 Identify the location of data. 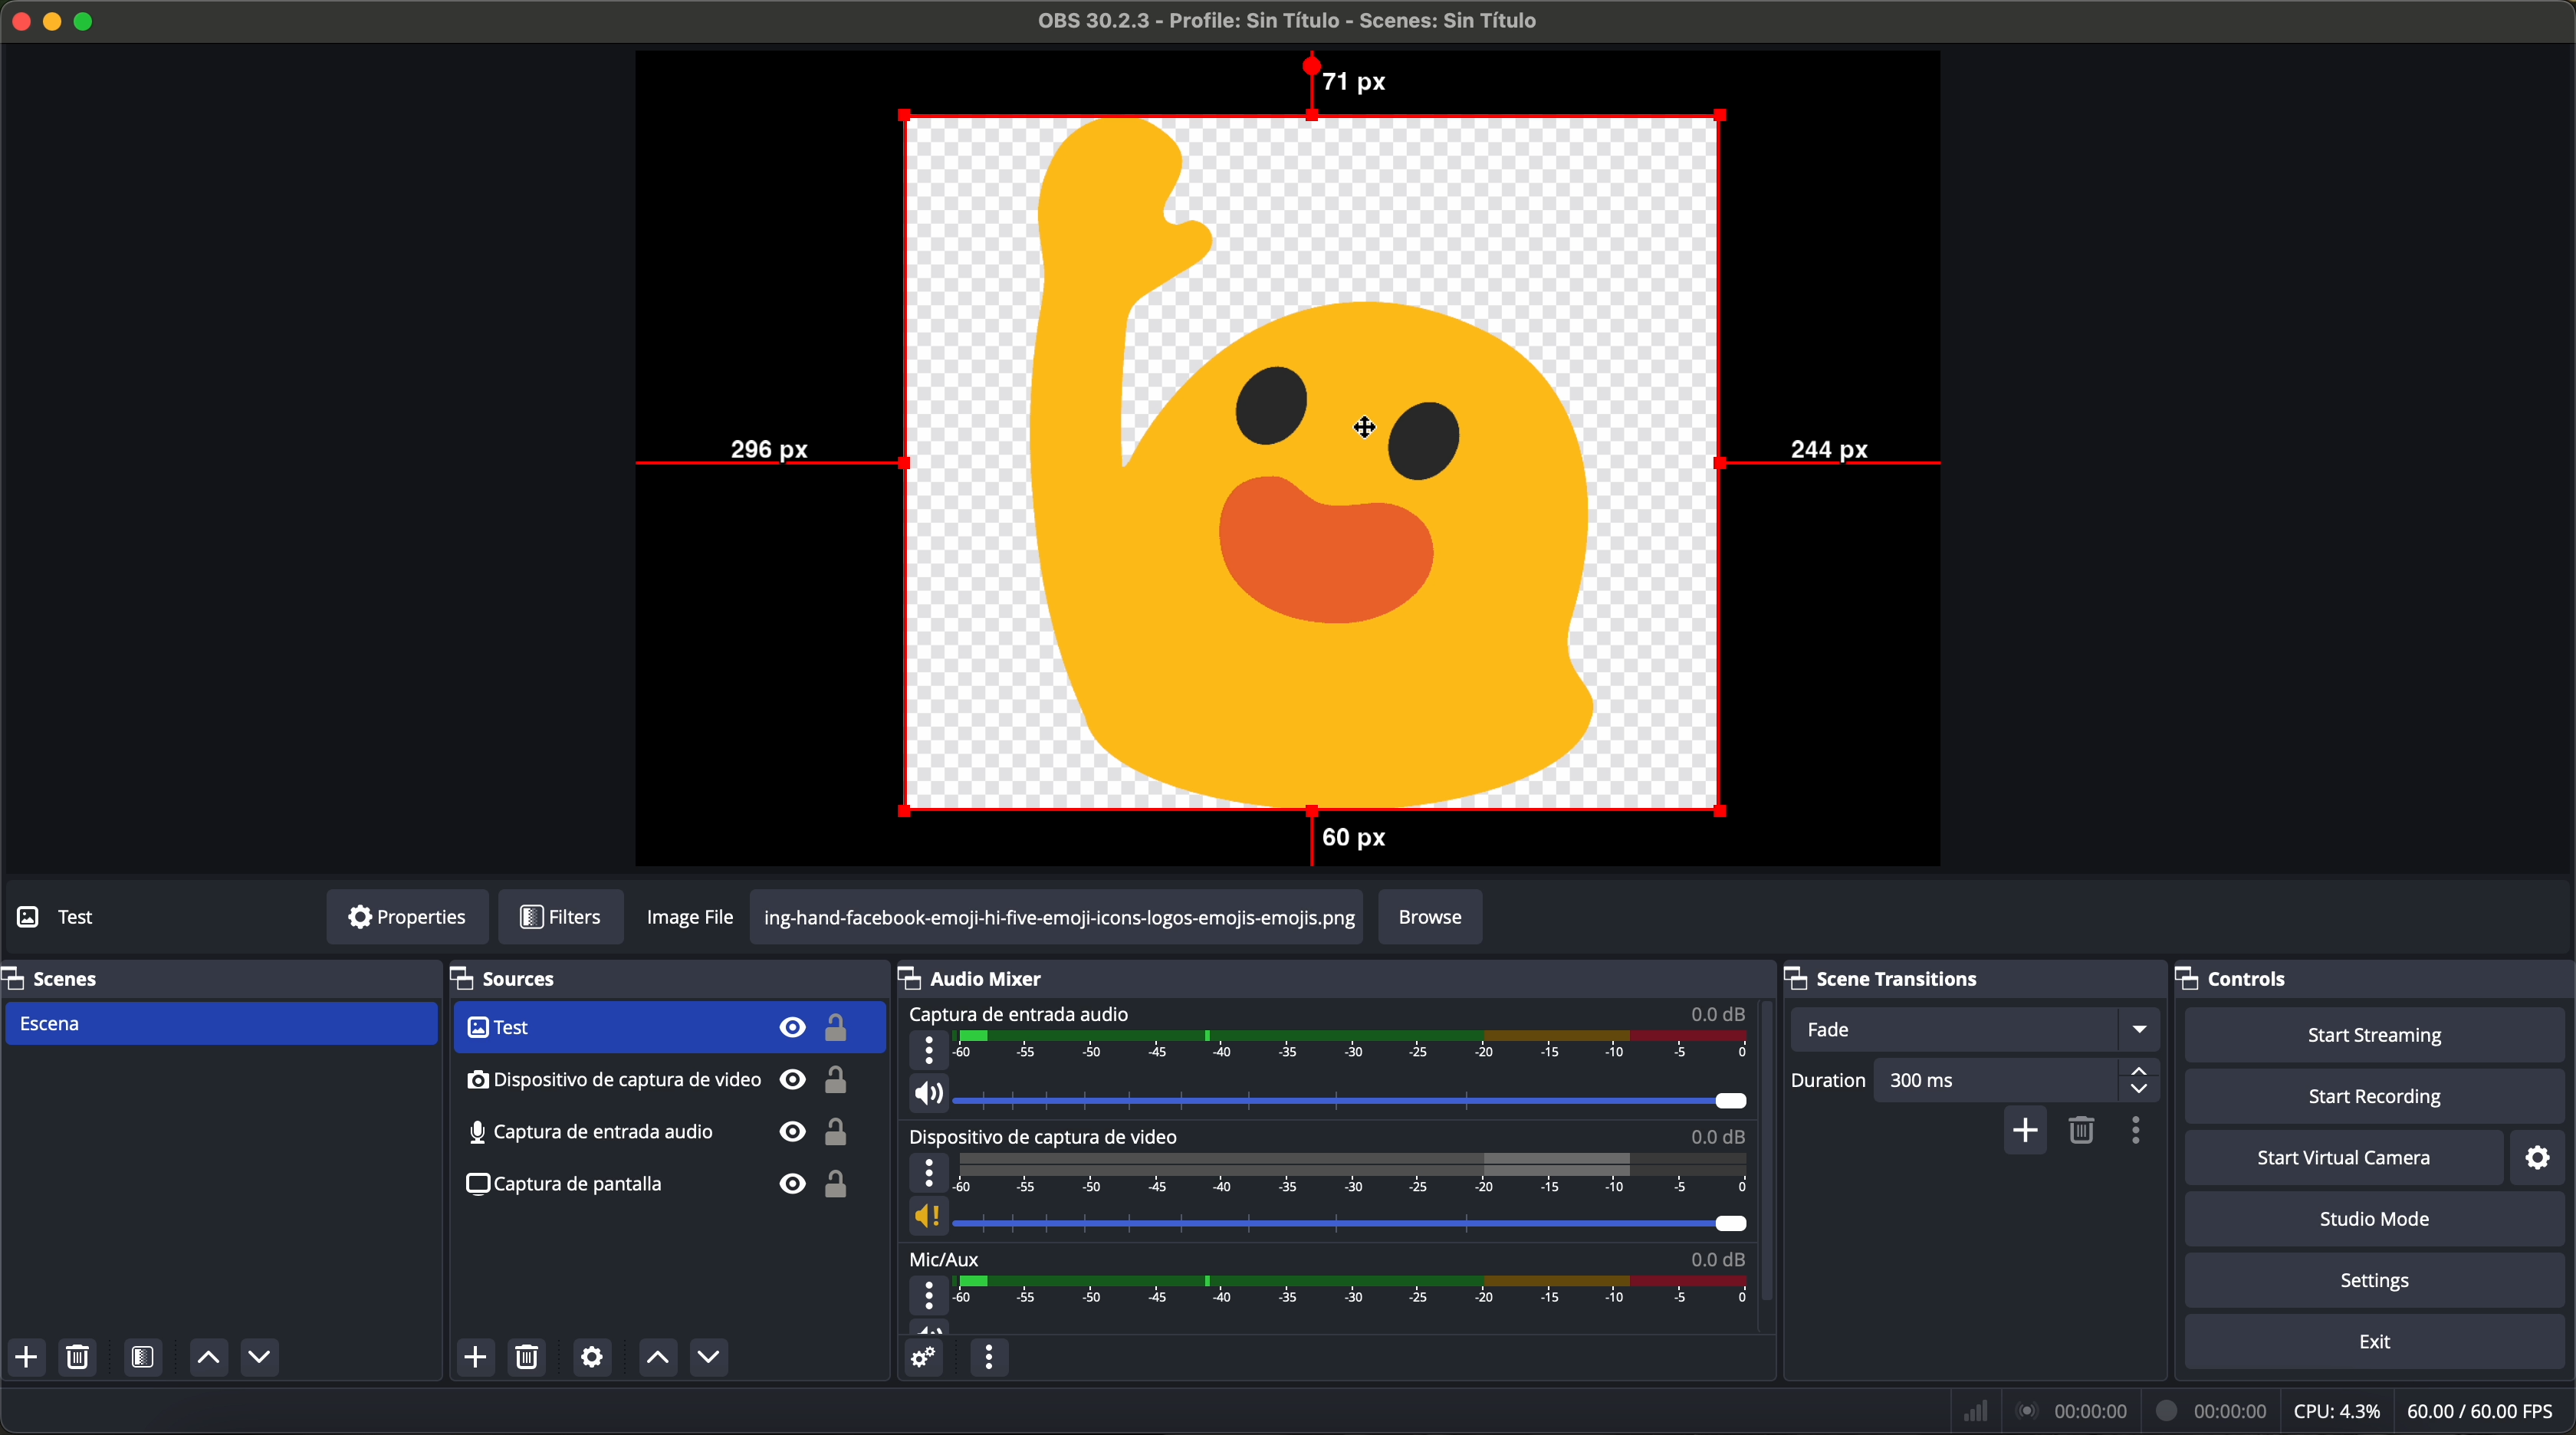
(2263, 1410).